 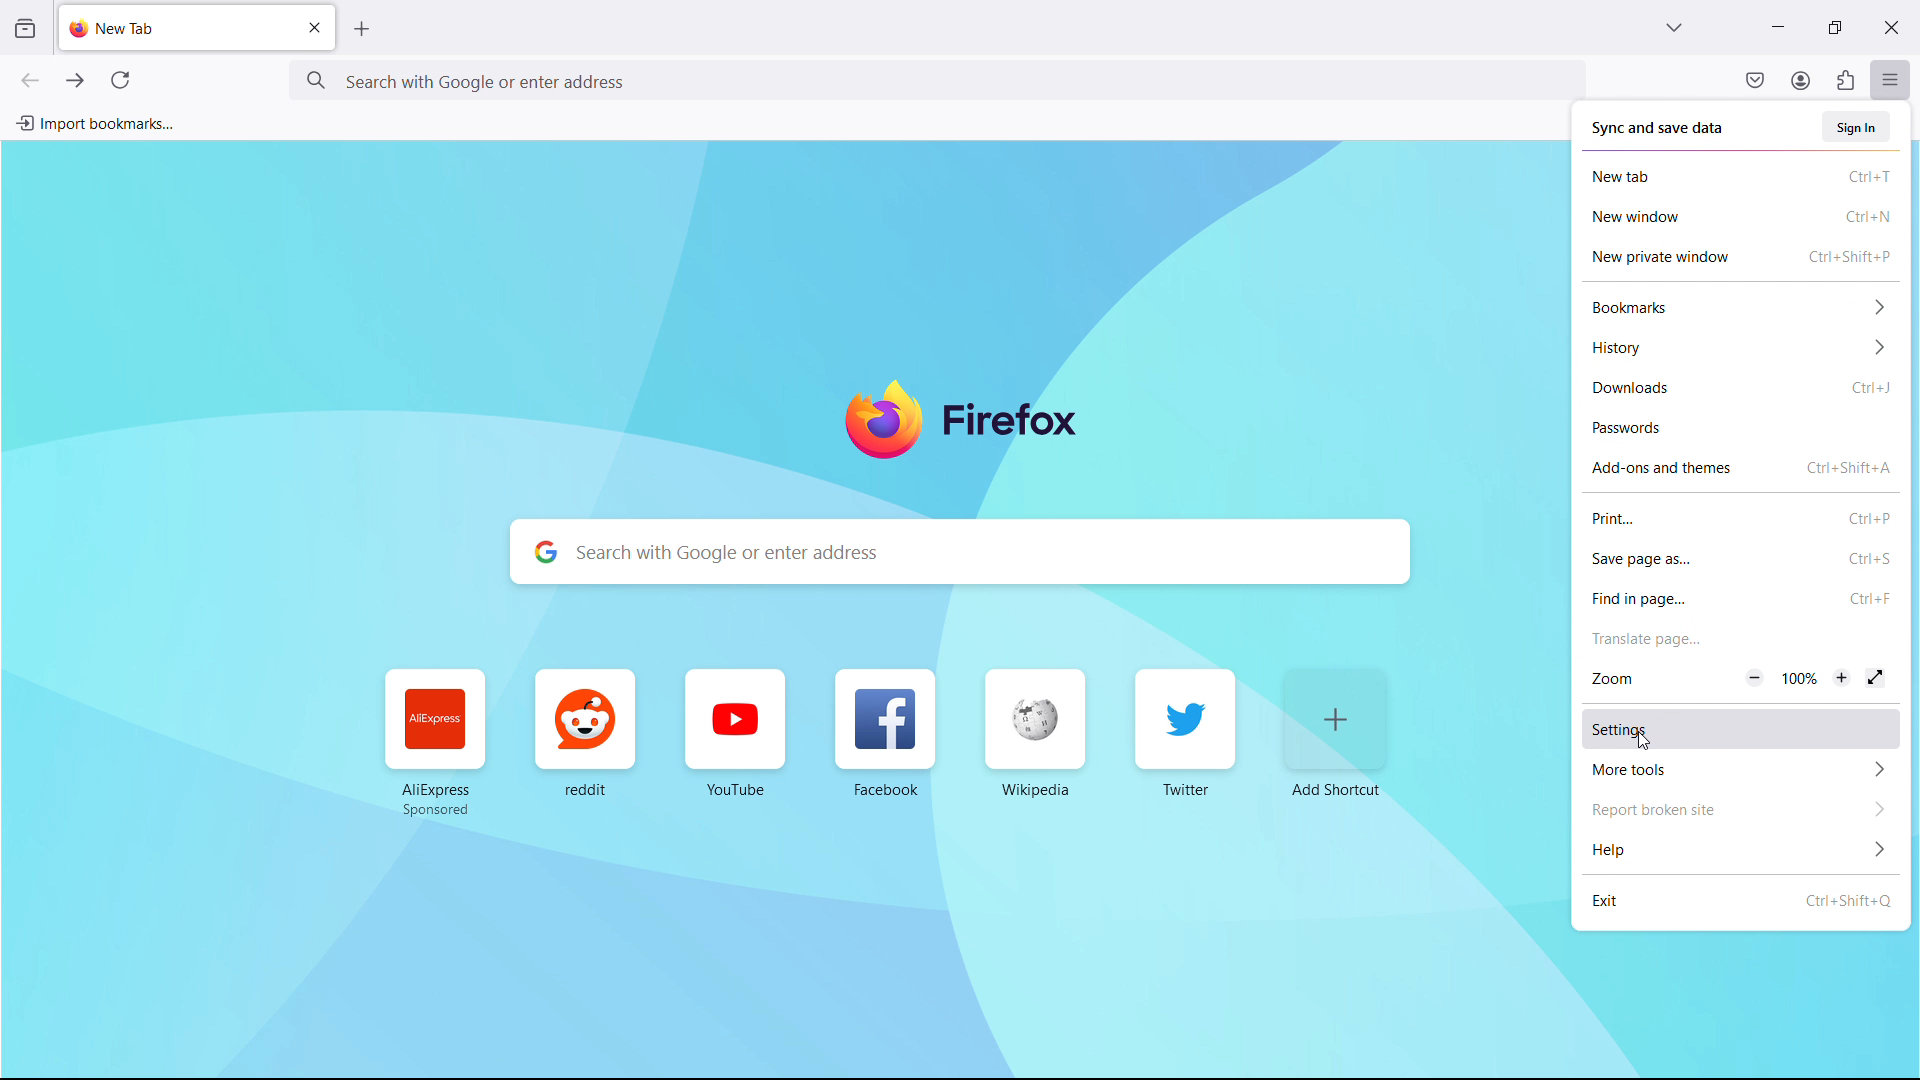 I want to click on maximize, so click(x=1830, y=28).